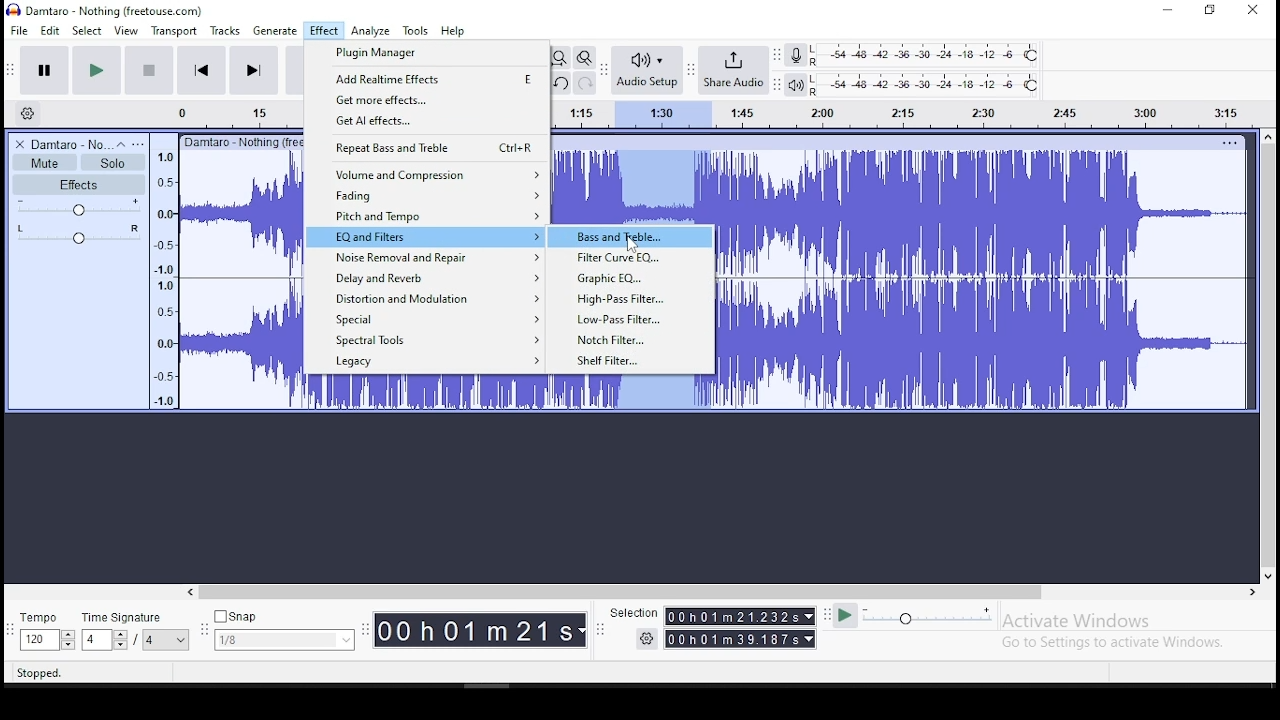  I want to click on distortion and modulation, so click(426, 297).